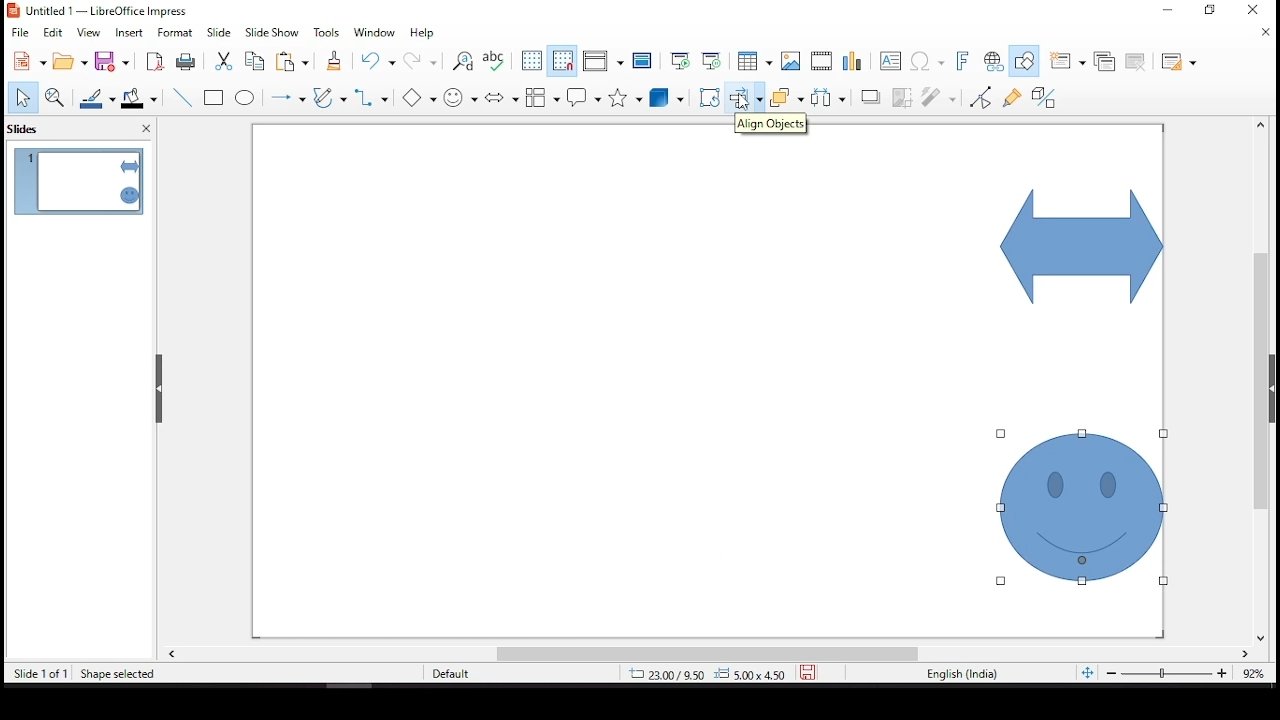 The image size is (1280, 720). I want to click on show draw functions, so click(1025, 59).